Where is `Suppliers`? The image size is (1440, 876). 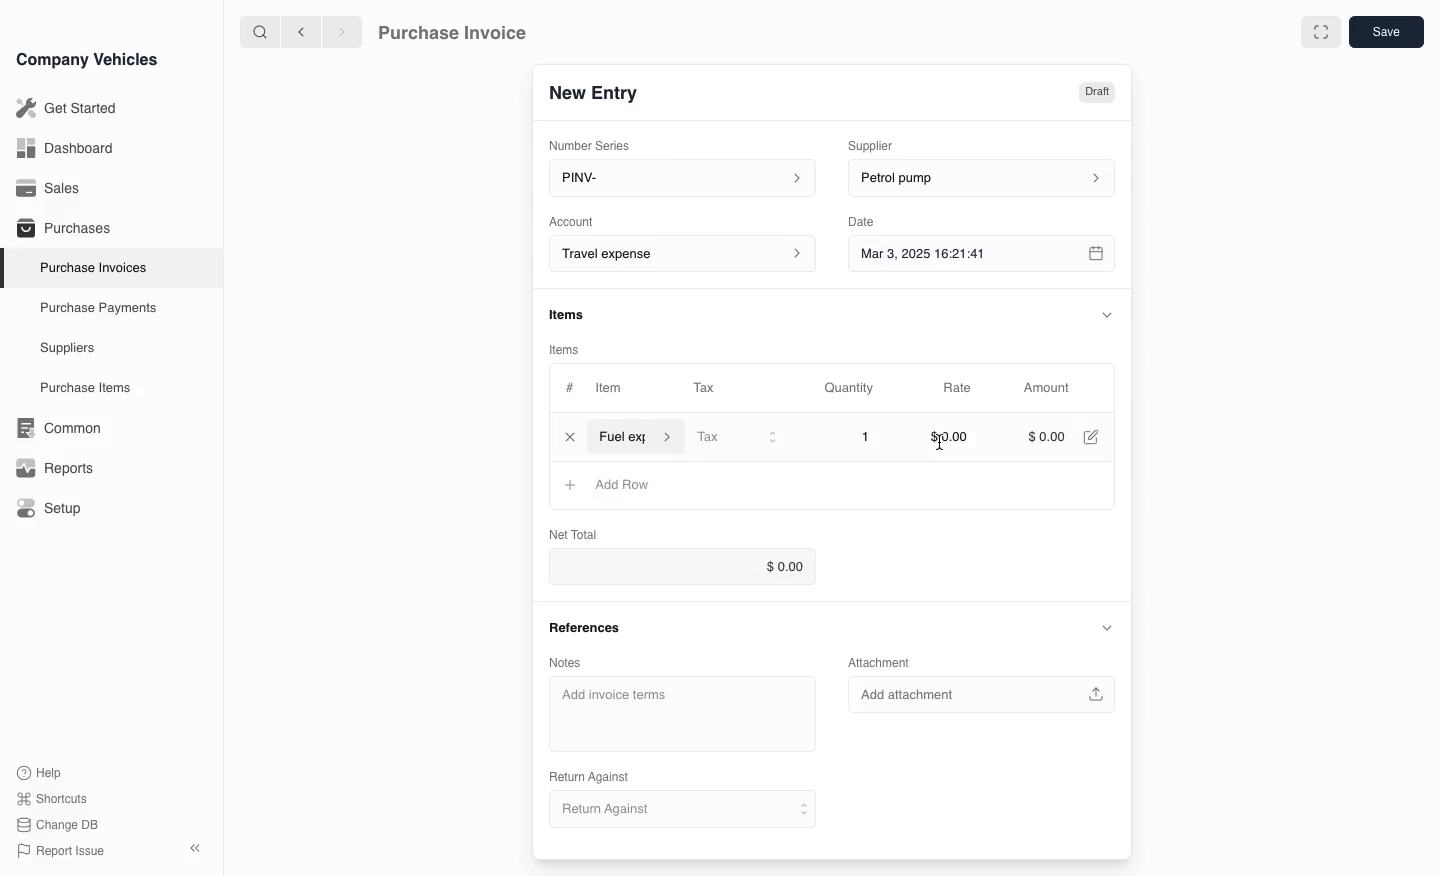 Suppliers is located at coordinates (66, 349).